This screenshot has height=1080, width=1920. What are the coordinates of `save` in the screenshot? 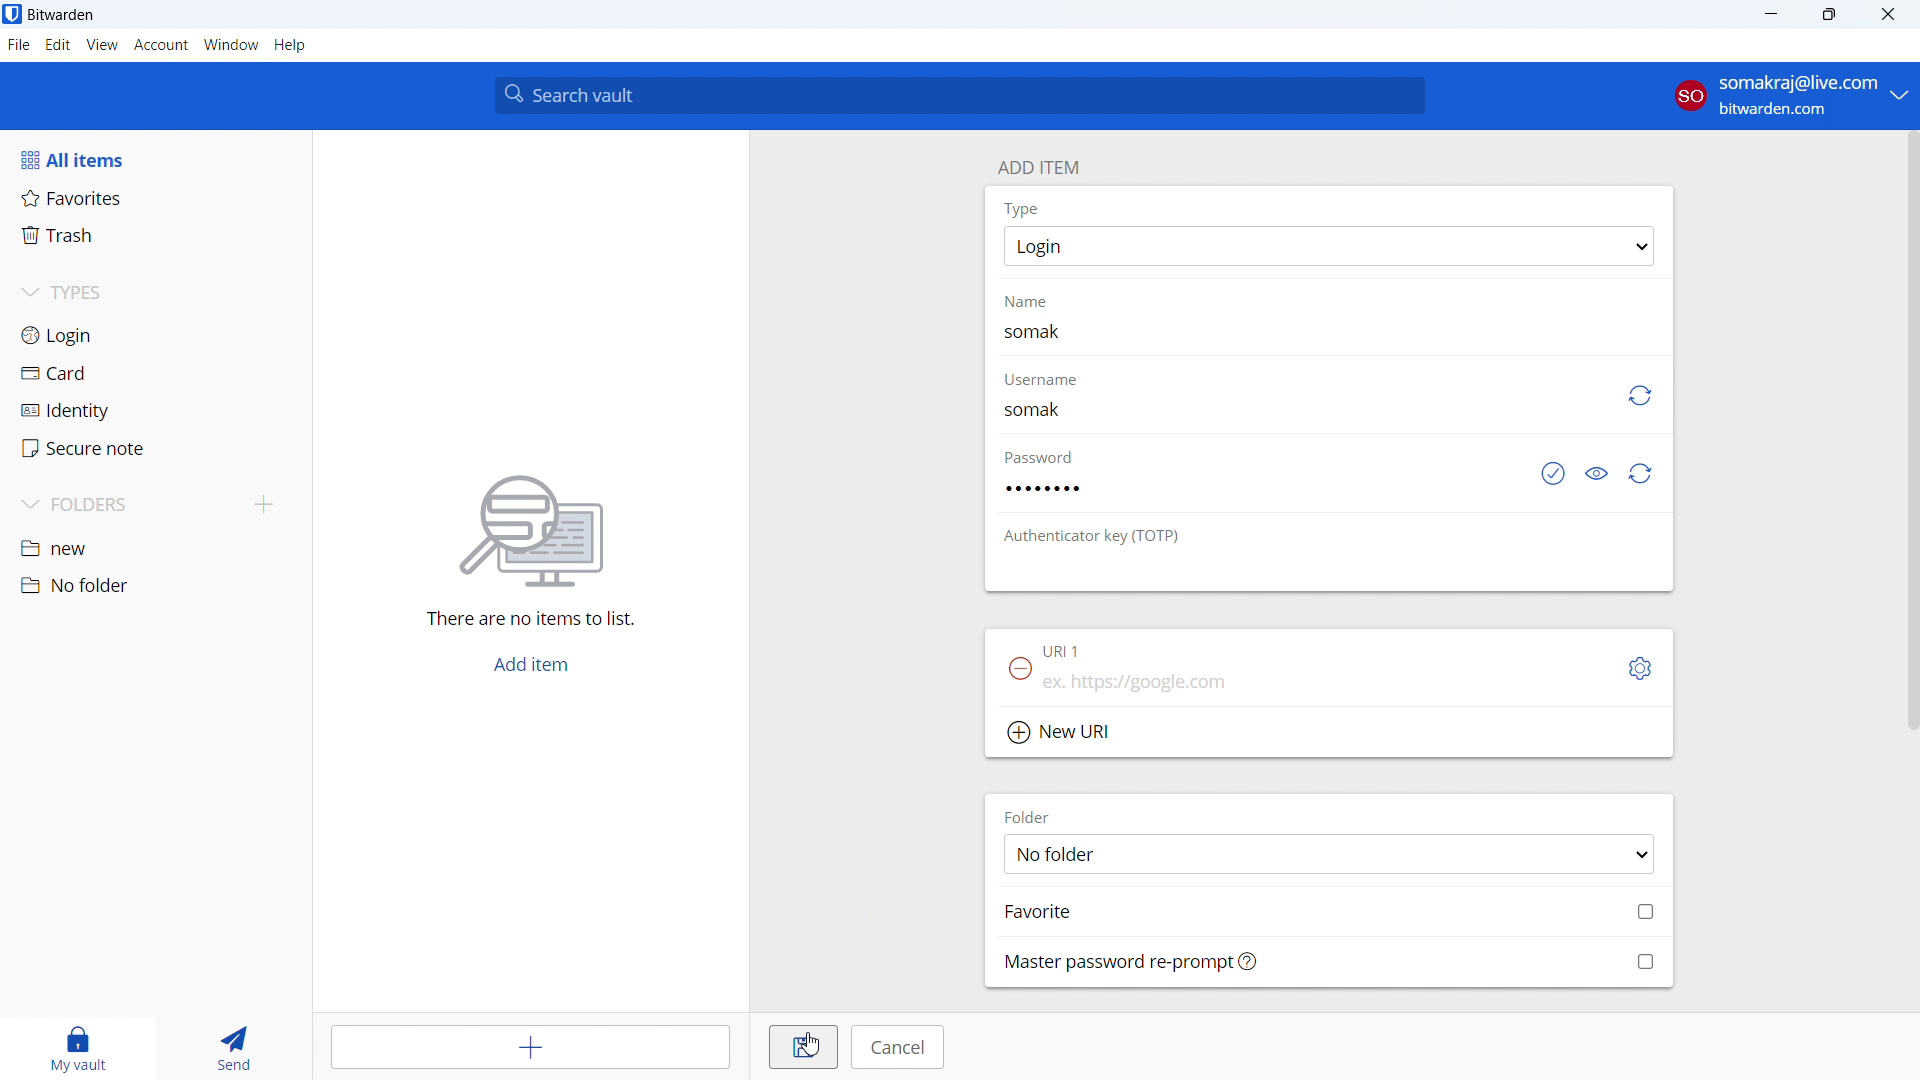 It's located at (804, 1047).